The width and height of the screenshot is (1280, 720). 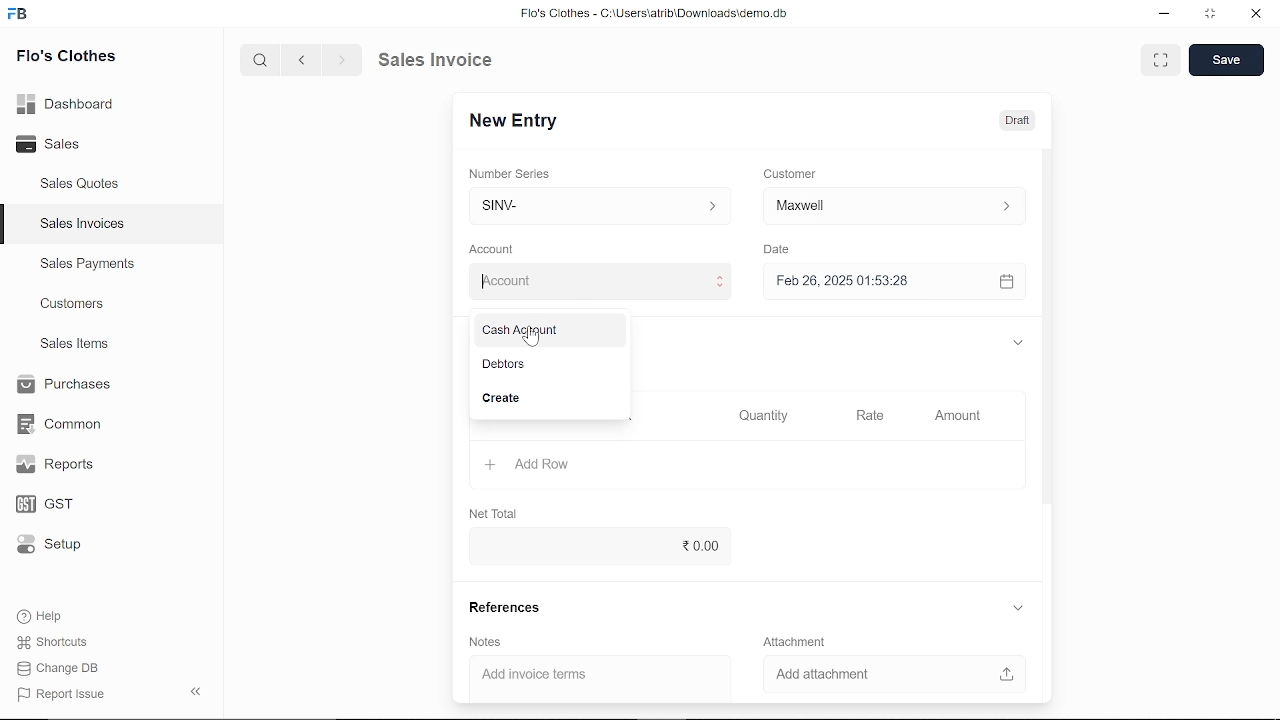 What do you see at coordinates (483, 642) in the screenshot?
I see `Notes` at bounding box center [483, 642].